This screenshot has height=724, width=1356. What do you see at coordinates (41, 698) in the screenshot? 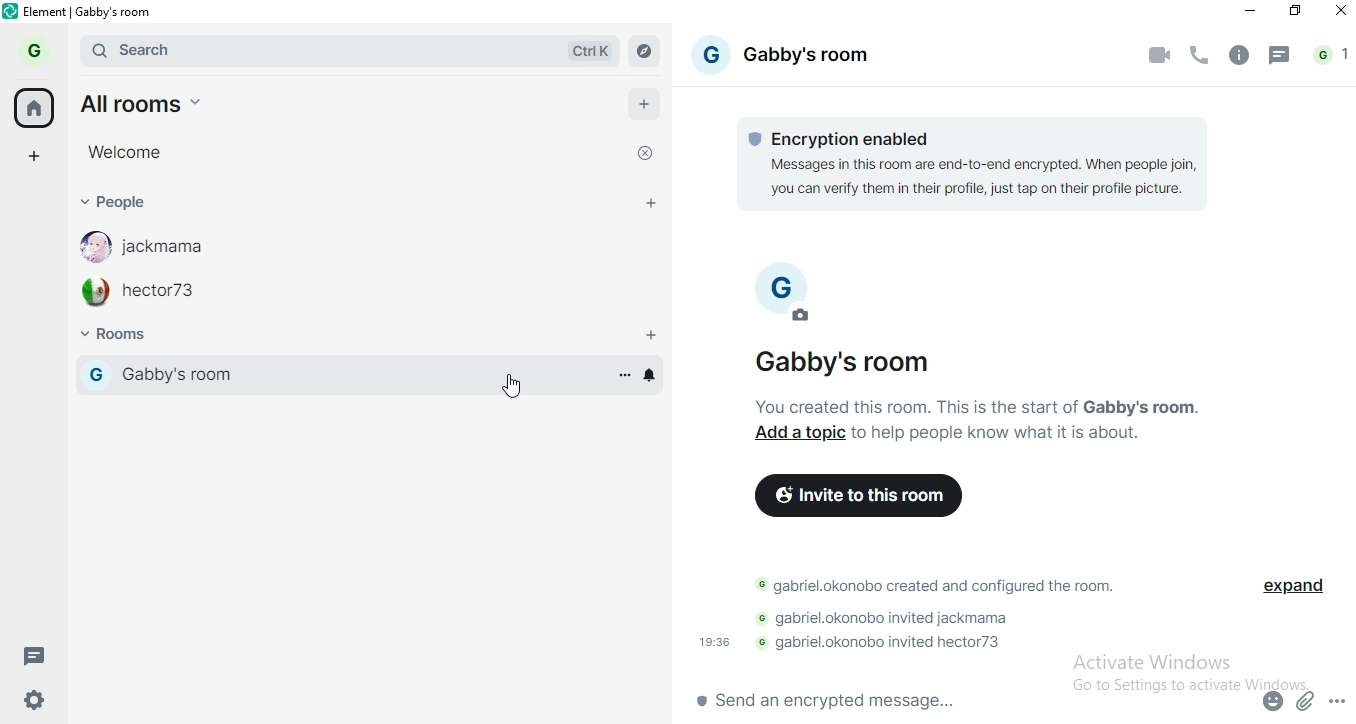
I see `settings` at bounding box center [41, 698].